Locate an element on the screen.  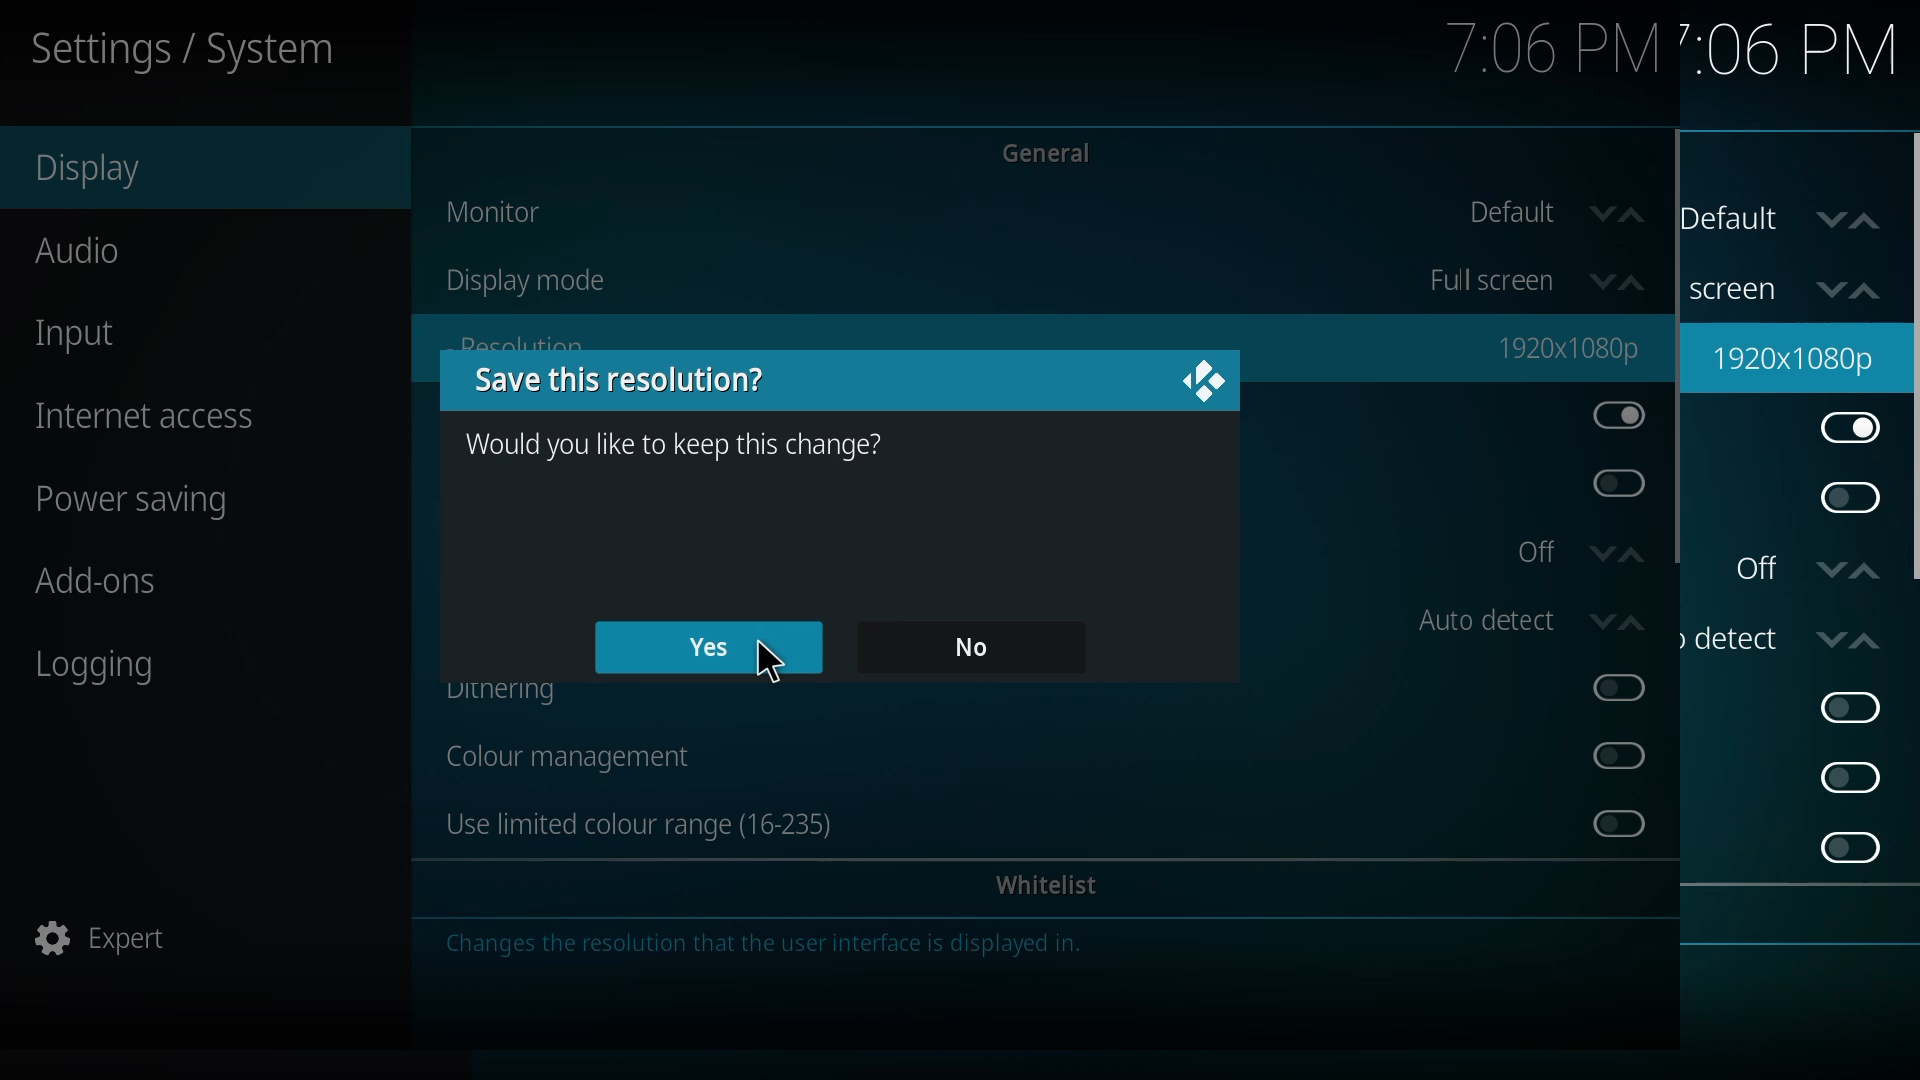
disabled is located at coordinates (1612, 756).